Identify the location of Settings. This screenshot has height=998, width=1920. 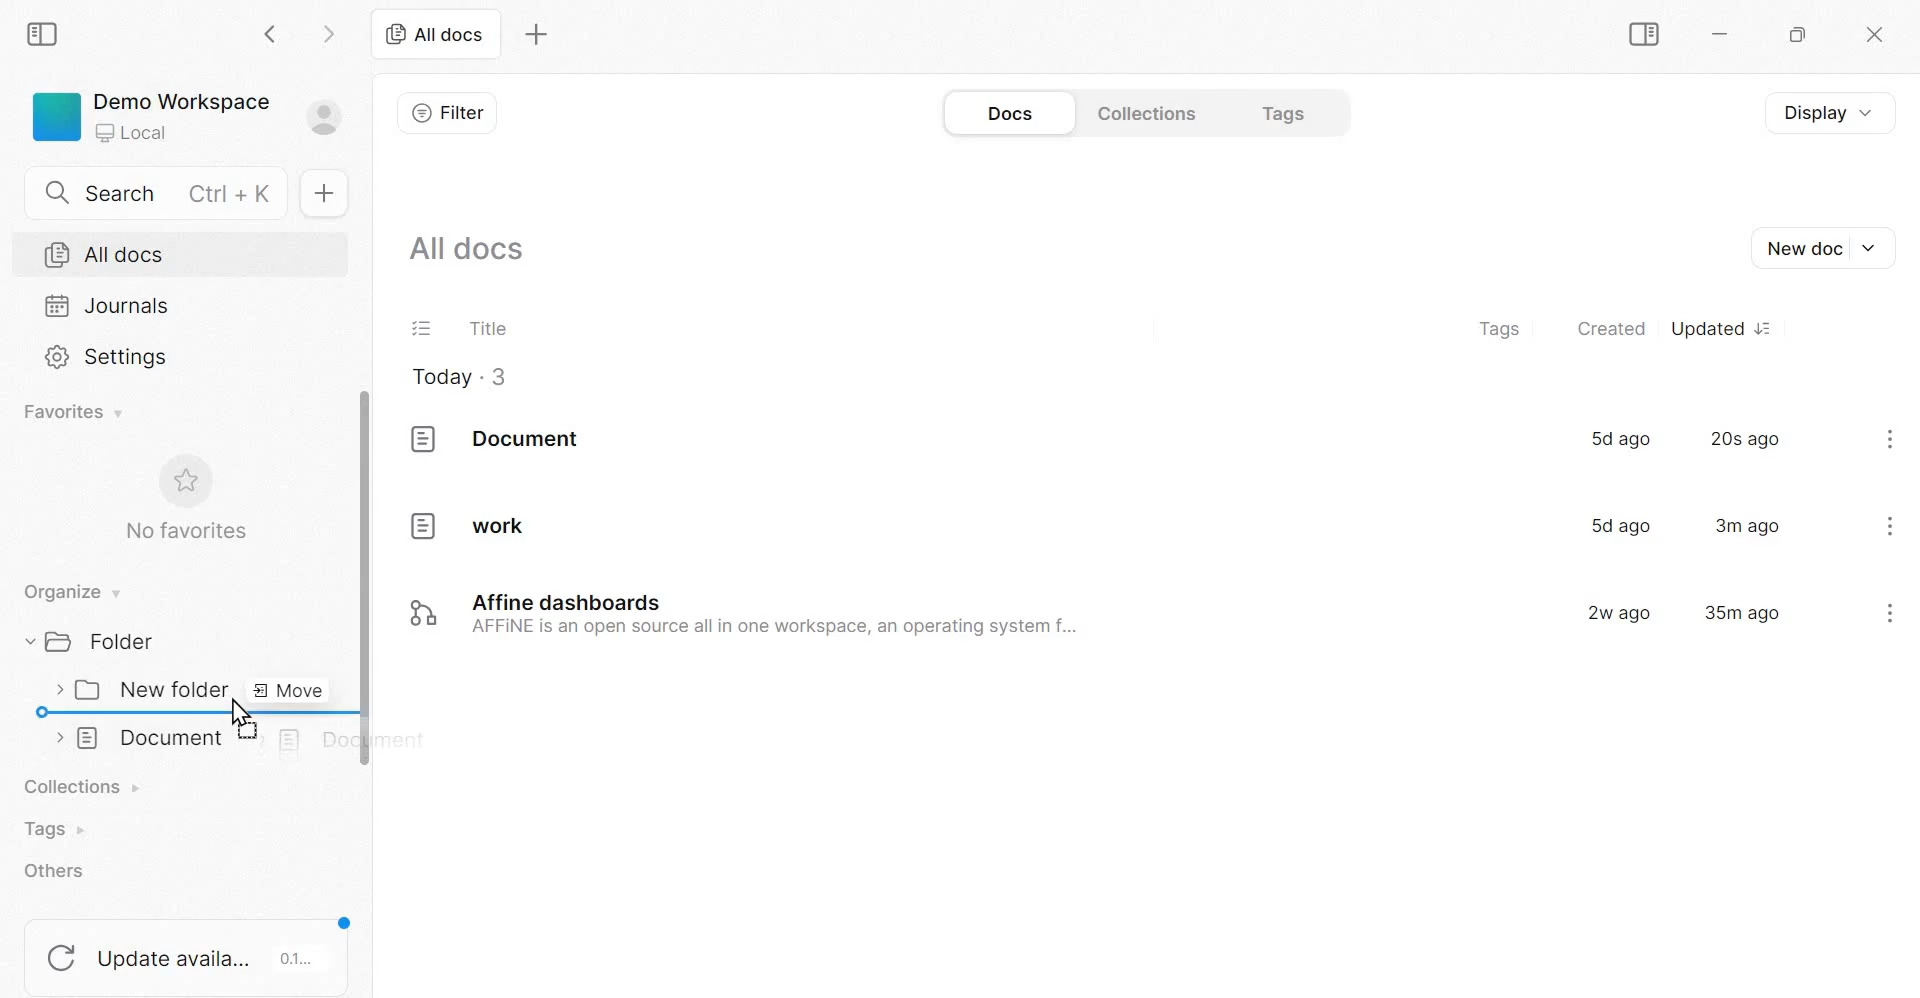
(108, 357).